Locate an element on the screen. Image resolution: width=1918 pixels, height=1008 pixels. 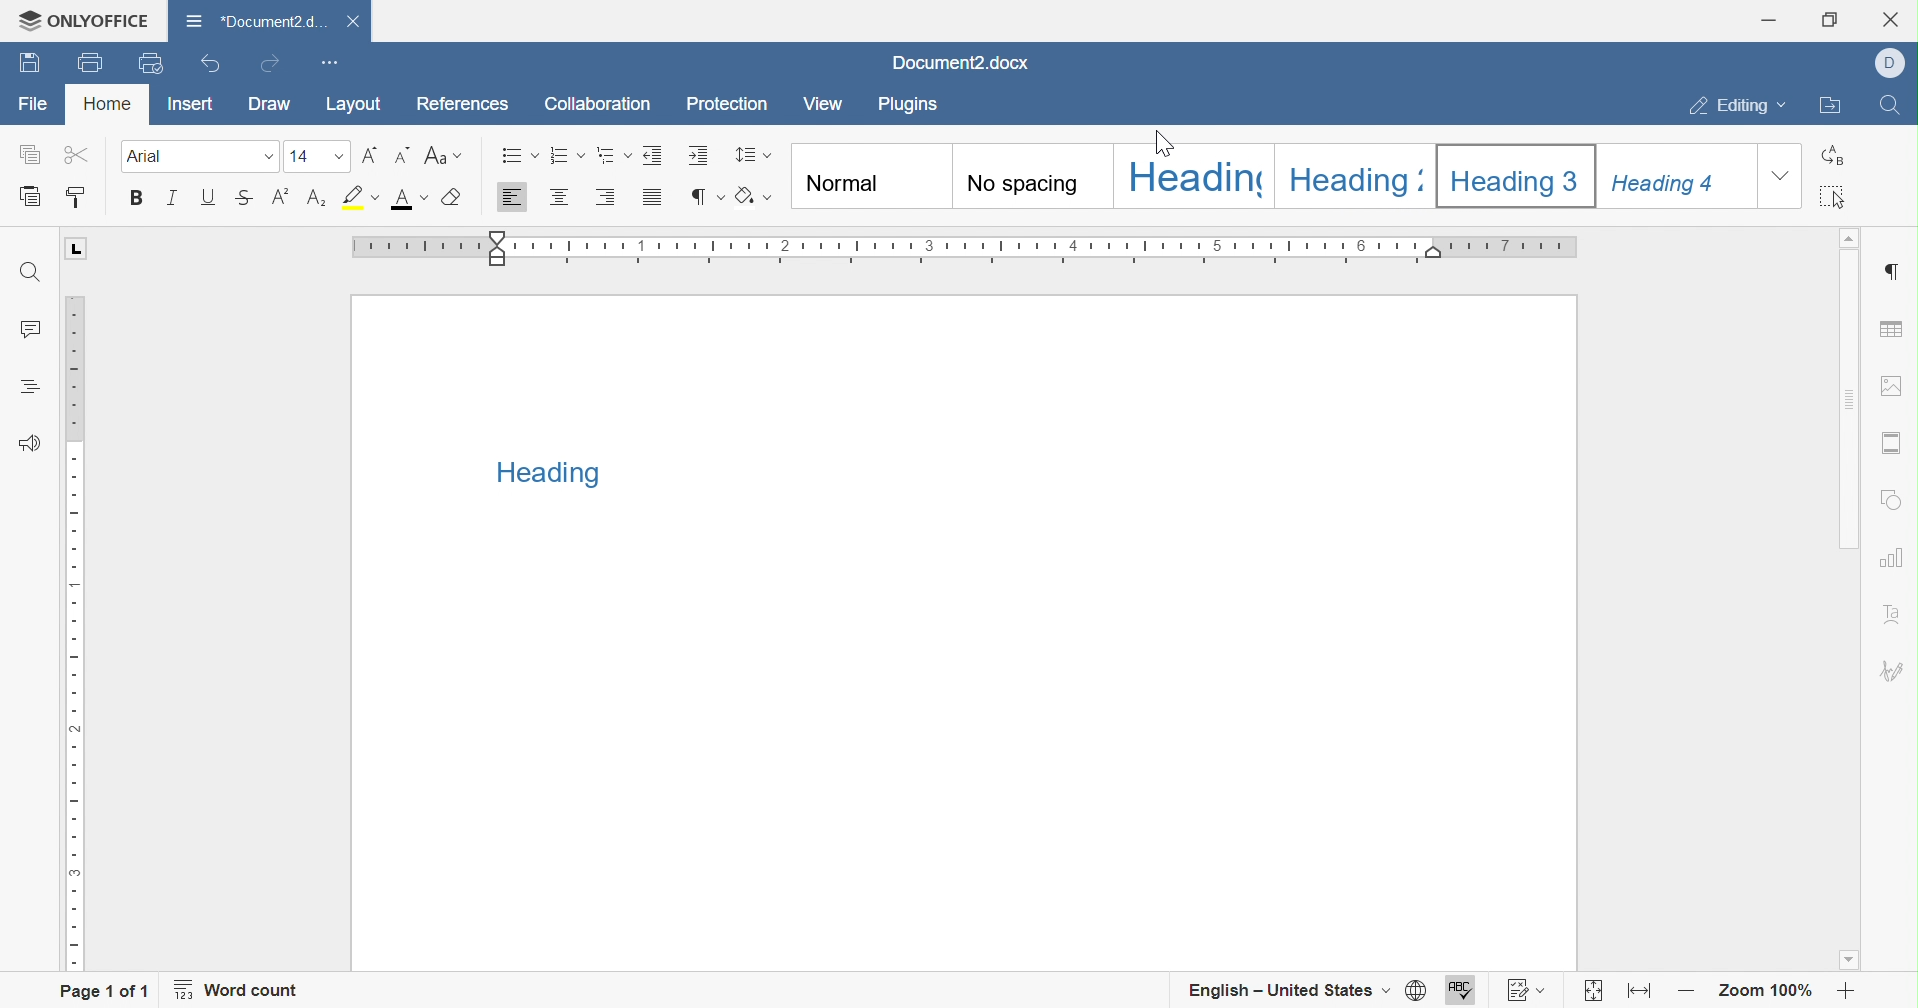
Zoom out is located at coordinates (1683, 994).